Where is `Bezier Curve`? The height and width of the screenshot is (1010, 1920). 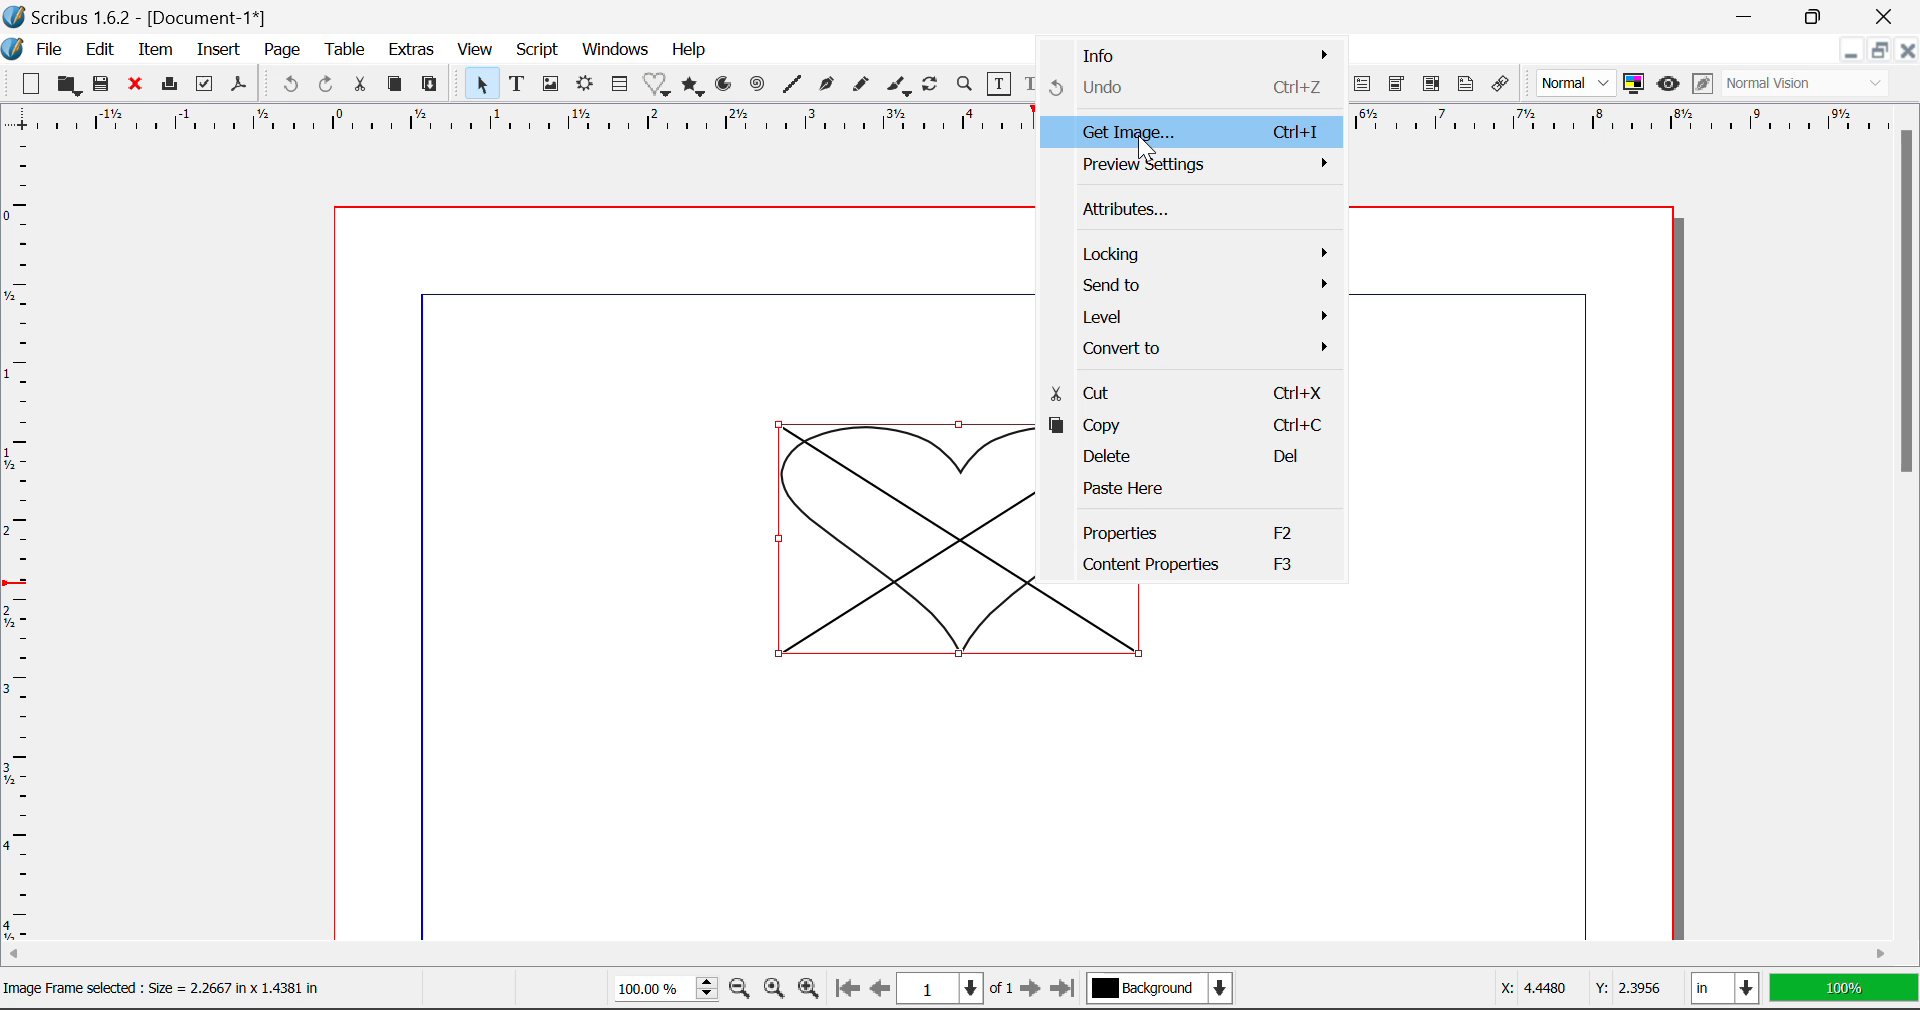
Bezier Curve is located at coordinates (828, 87).